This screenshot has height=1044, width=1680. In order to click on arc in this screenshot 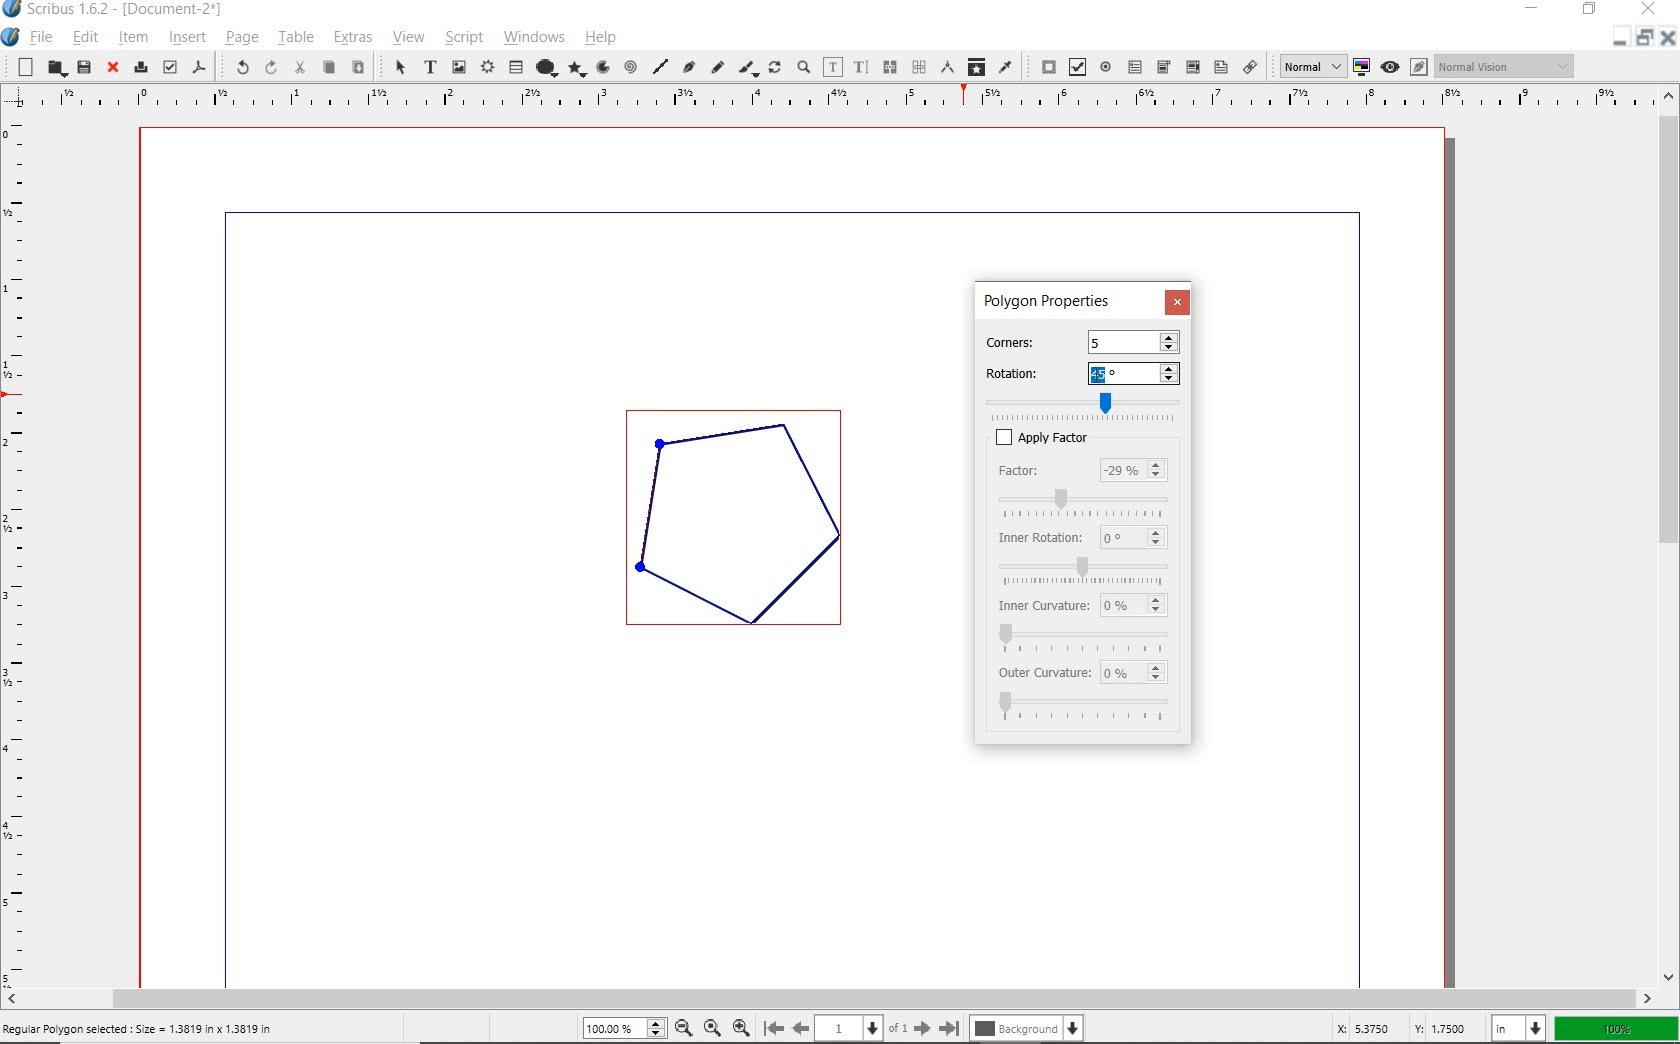, I will do `click(603, 68)`.